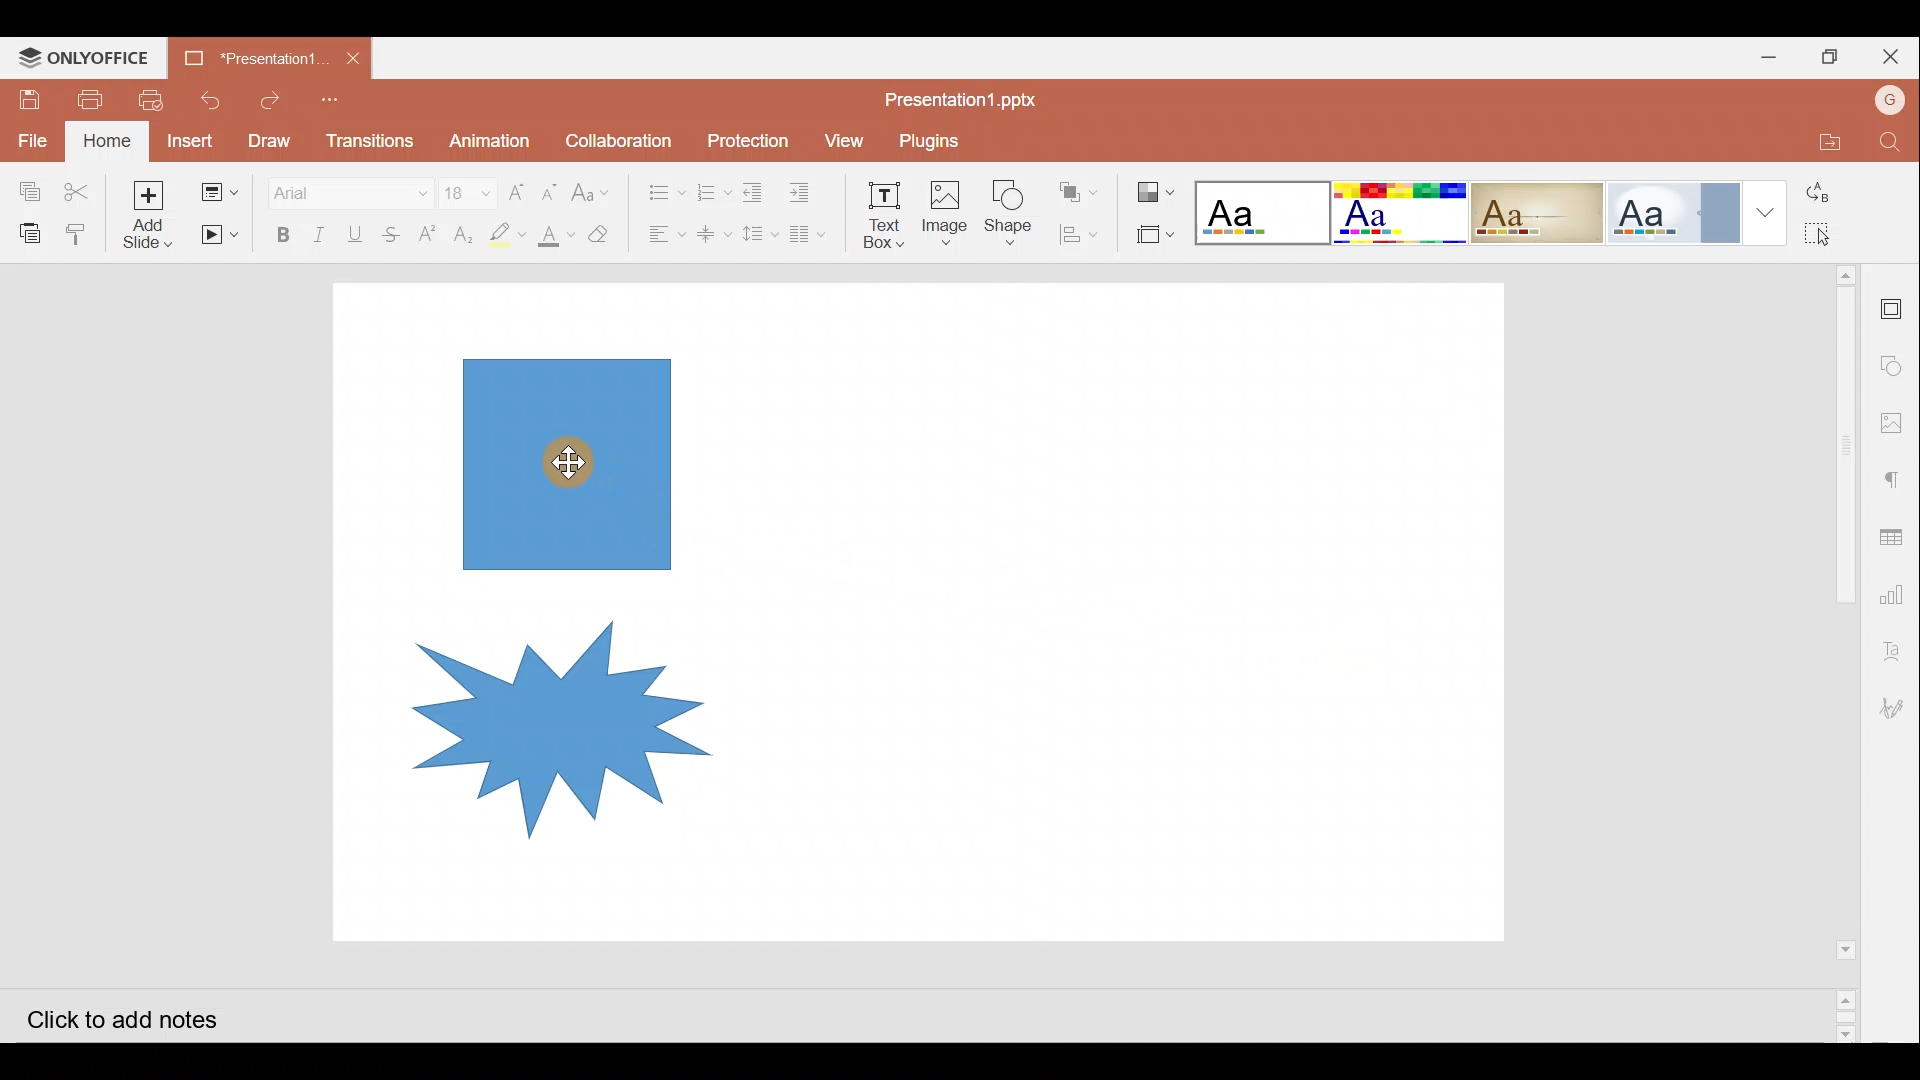 The height and width of the screenshot is (1080, 1920). I want to click on Object 1, so click(565, 463).